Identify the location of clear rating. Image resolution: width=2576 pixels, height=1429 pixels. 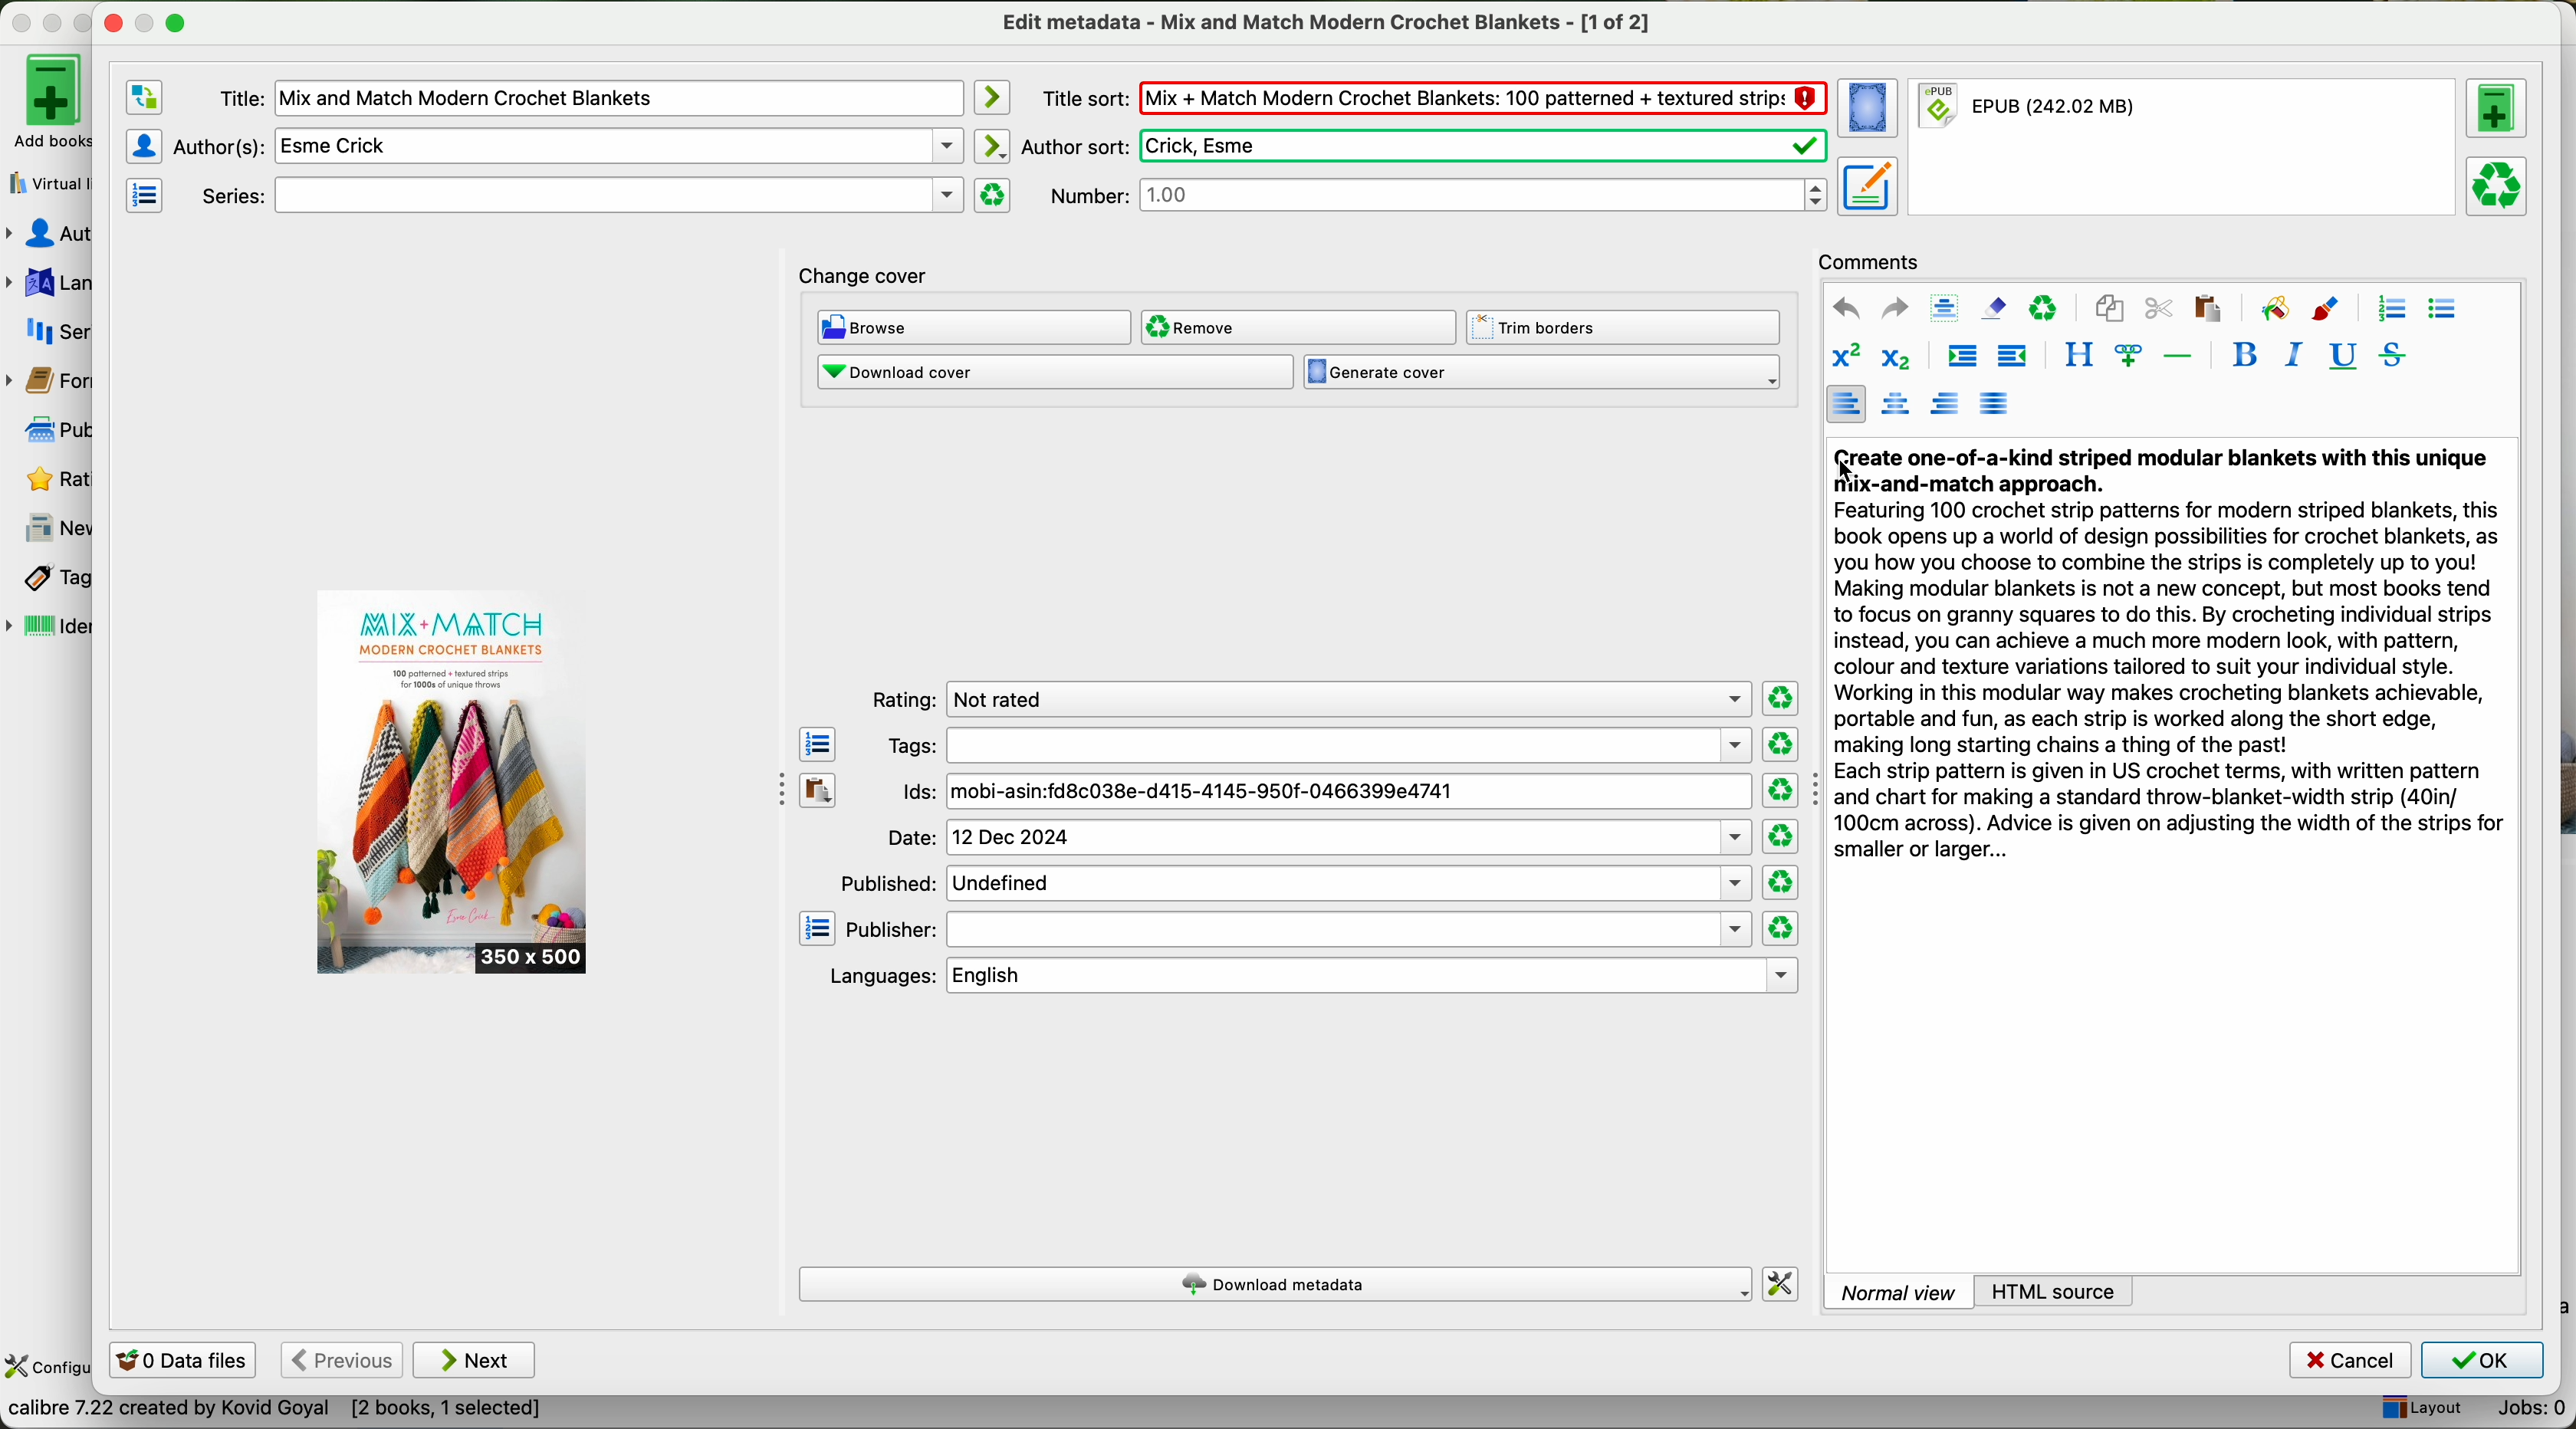
(1782, 699).